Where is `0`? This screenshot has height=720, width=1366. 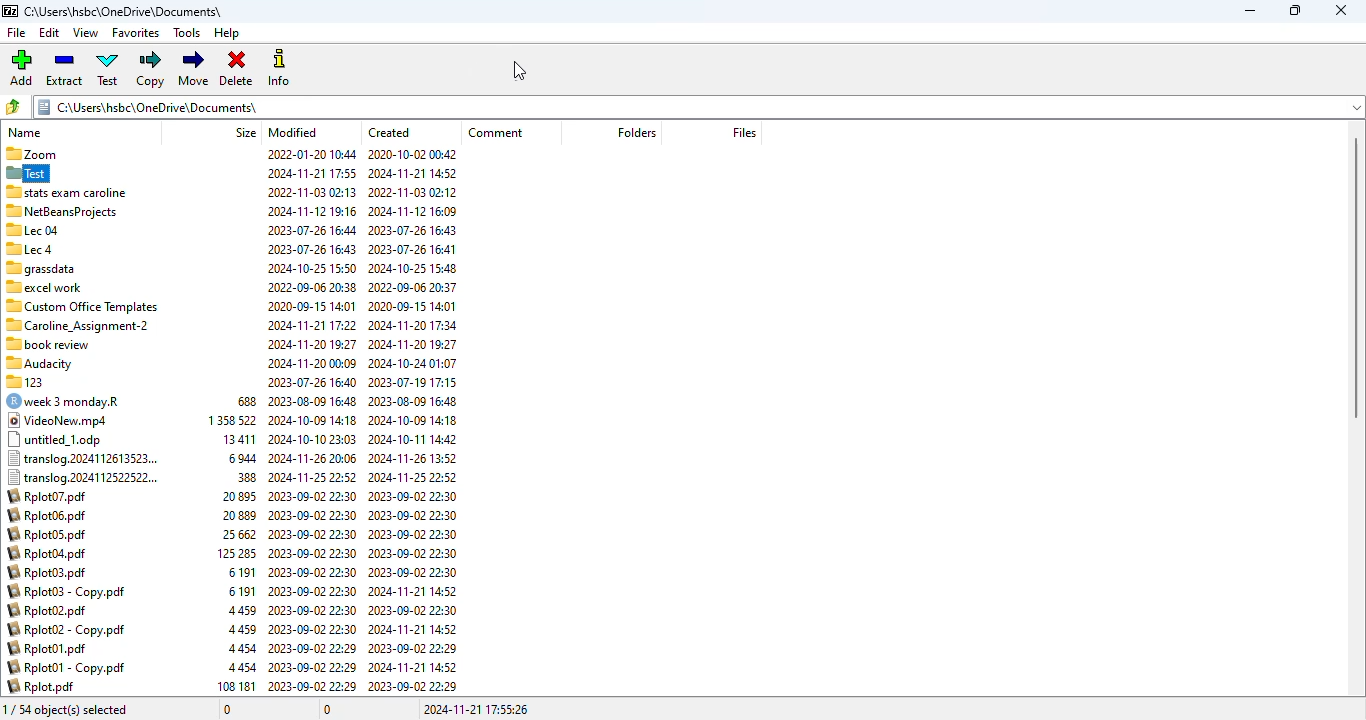
0 is located at coordinates (228, 710).